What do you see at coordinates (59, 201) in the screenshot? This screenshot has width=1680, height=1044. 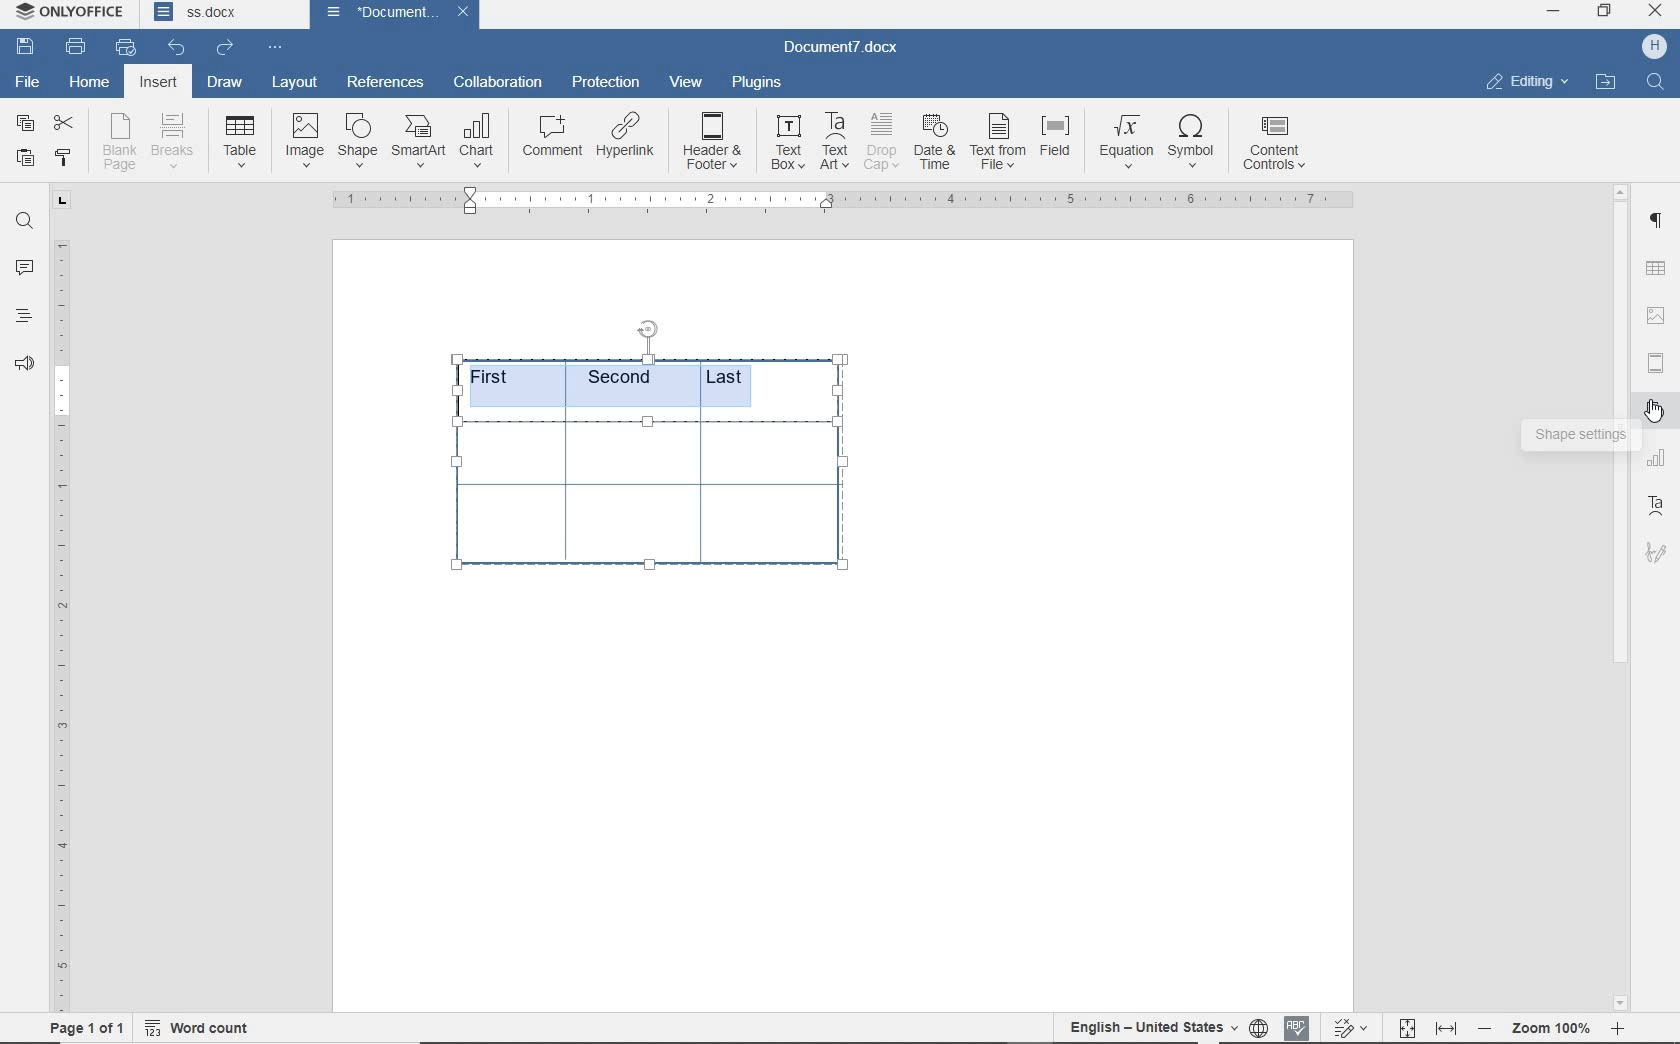 I see `tab group` at bounding box center [59, 201].